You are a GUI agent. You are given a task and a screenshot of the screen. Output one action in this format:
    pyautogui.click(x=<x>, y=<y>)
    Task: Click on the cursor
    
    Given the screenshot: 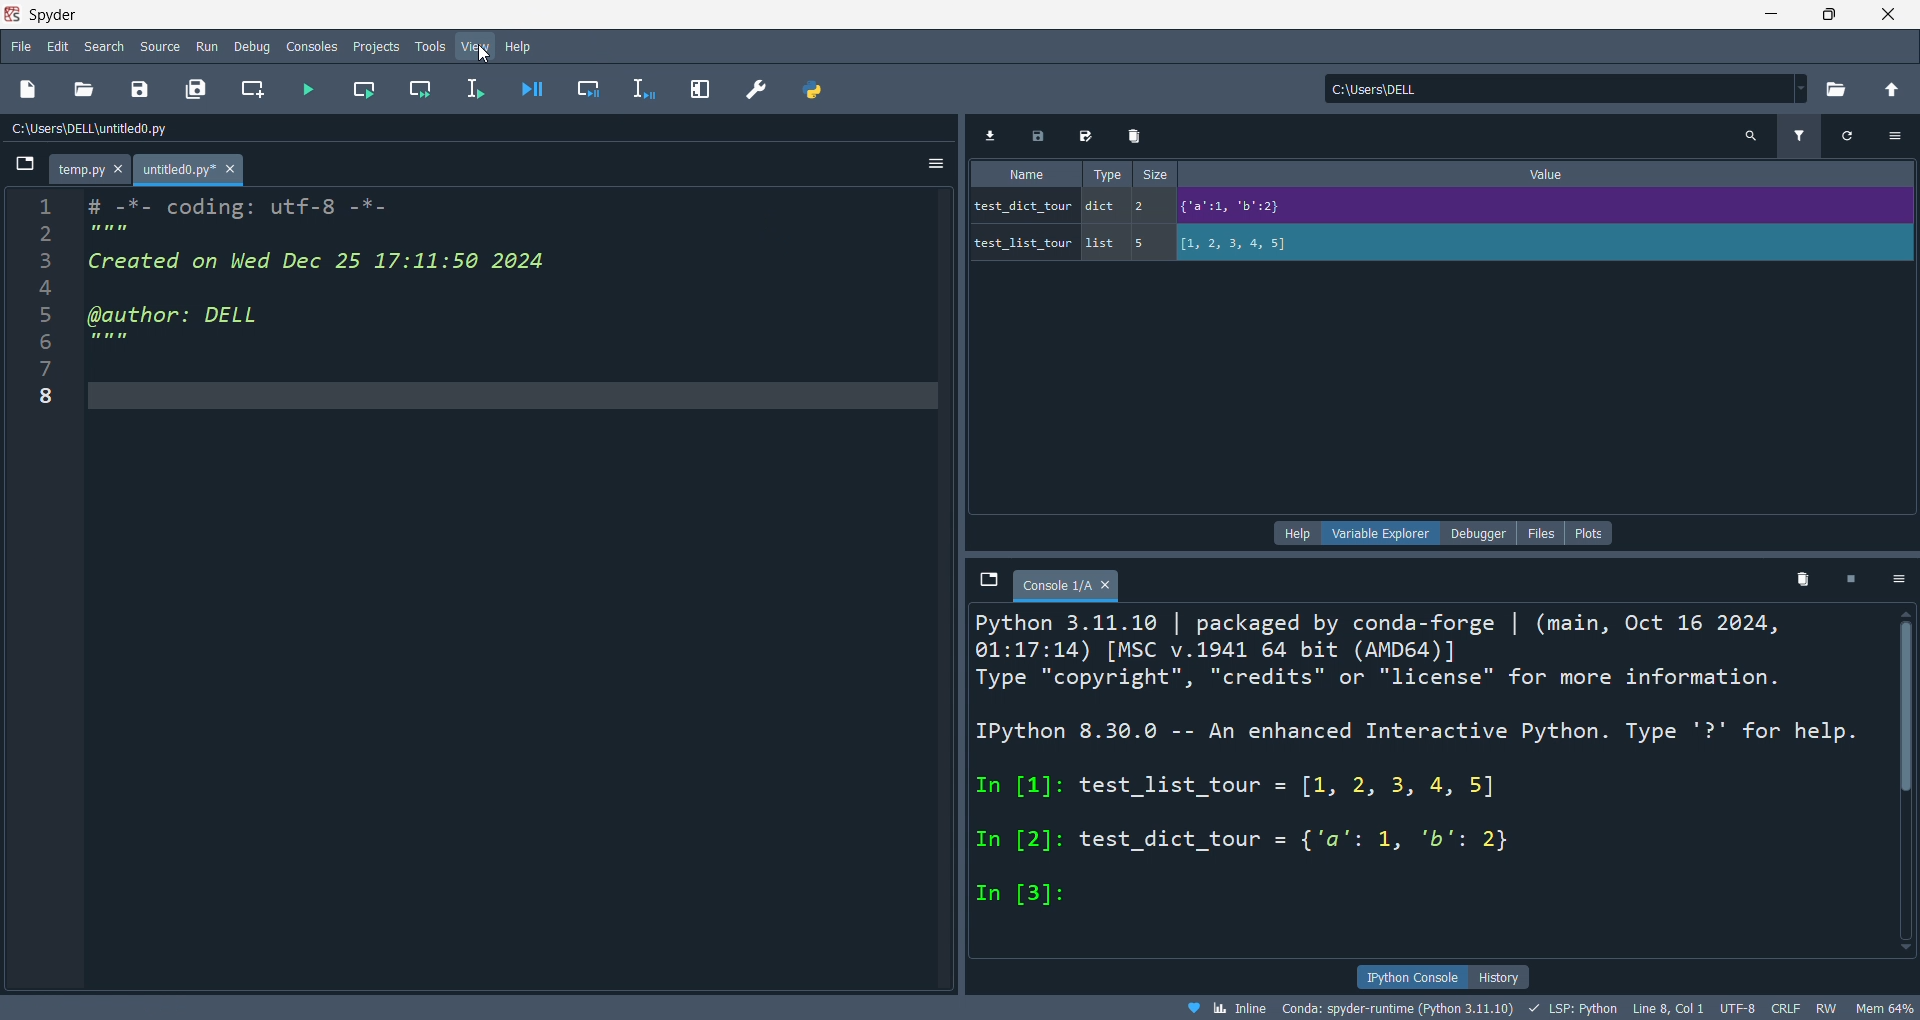 What is the action you would take?
    pyautogui.click(x=485, y=53)
    